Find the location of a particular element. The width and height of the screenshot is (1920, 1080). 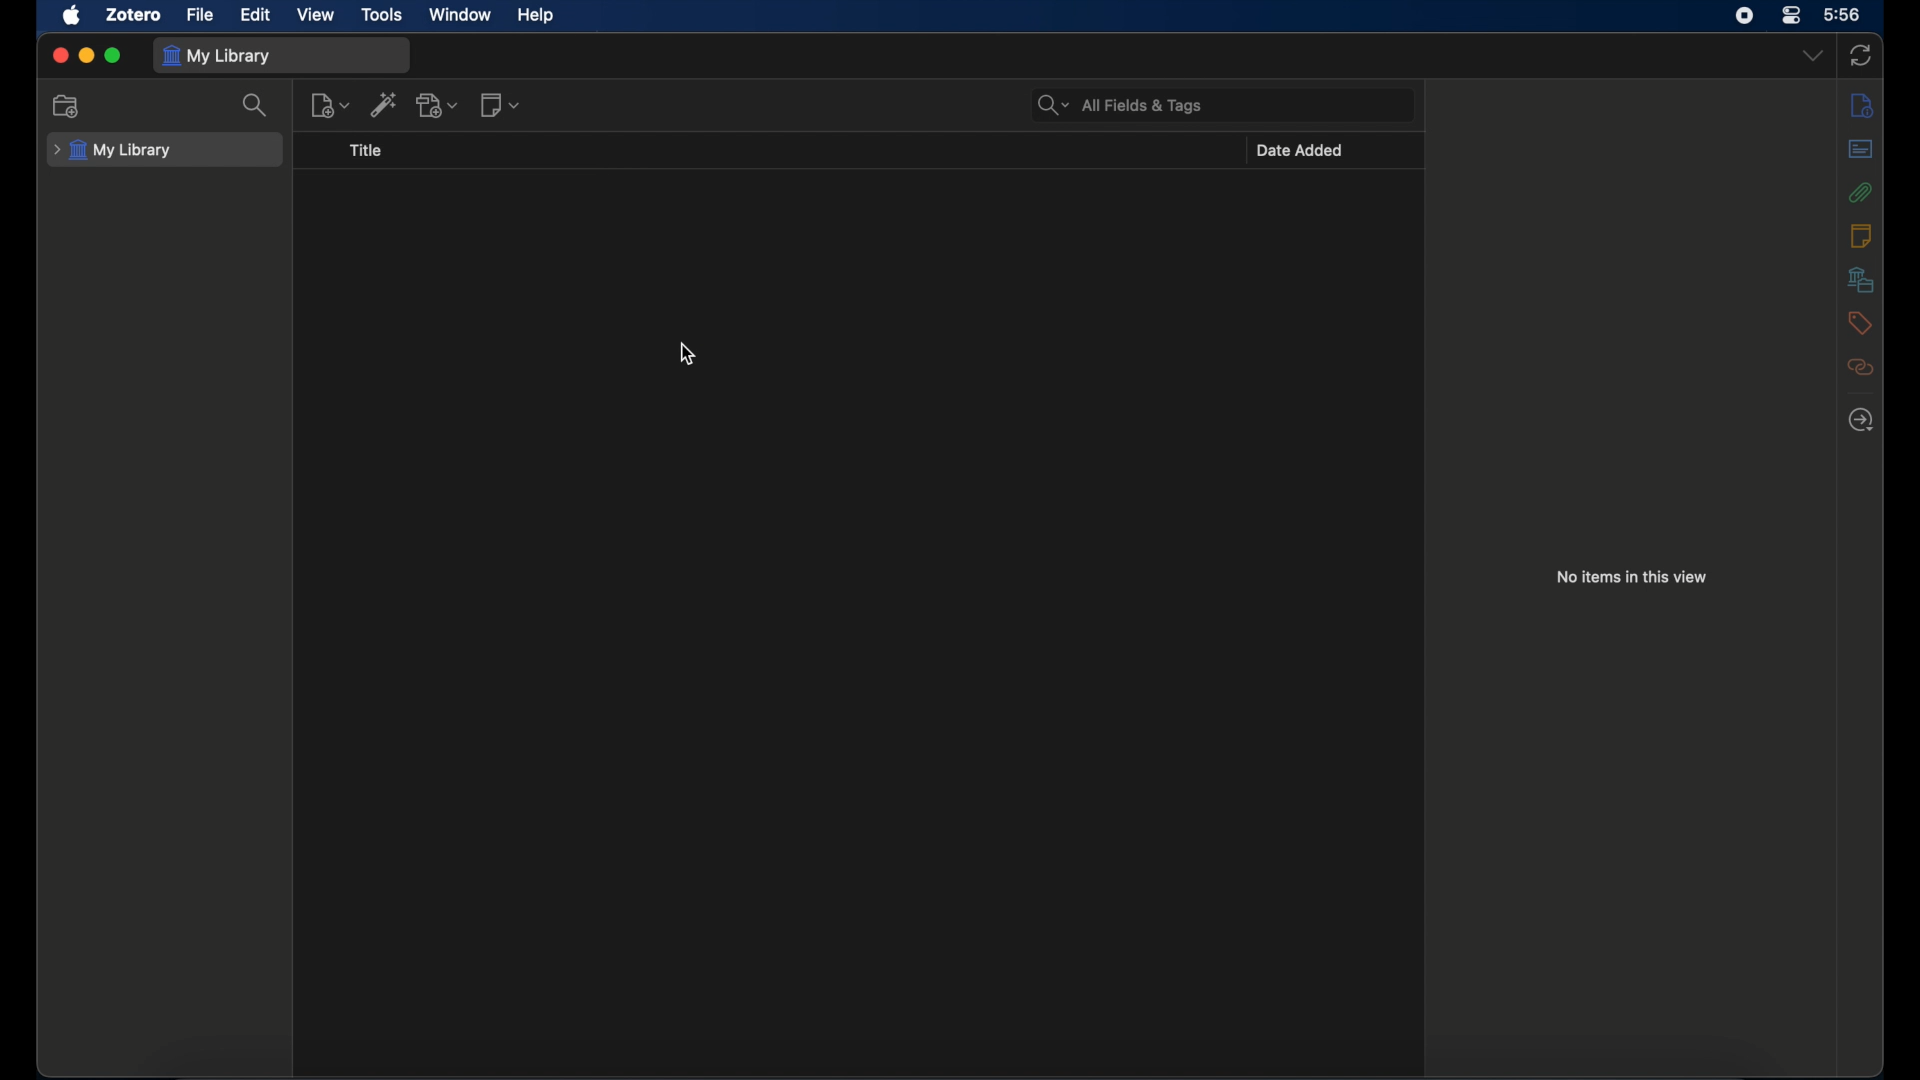

notes is located at coordinates (1859, 235).